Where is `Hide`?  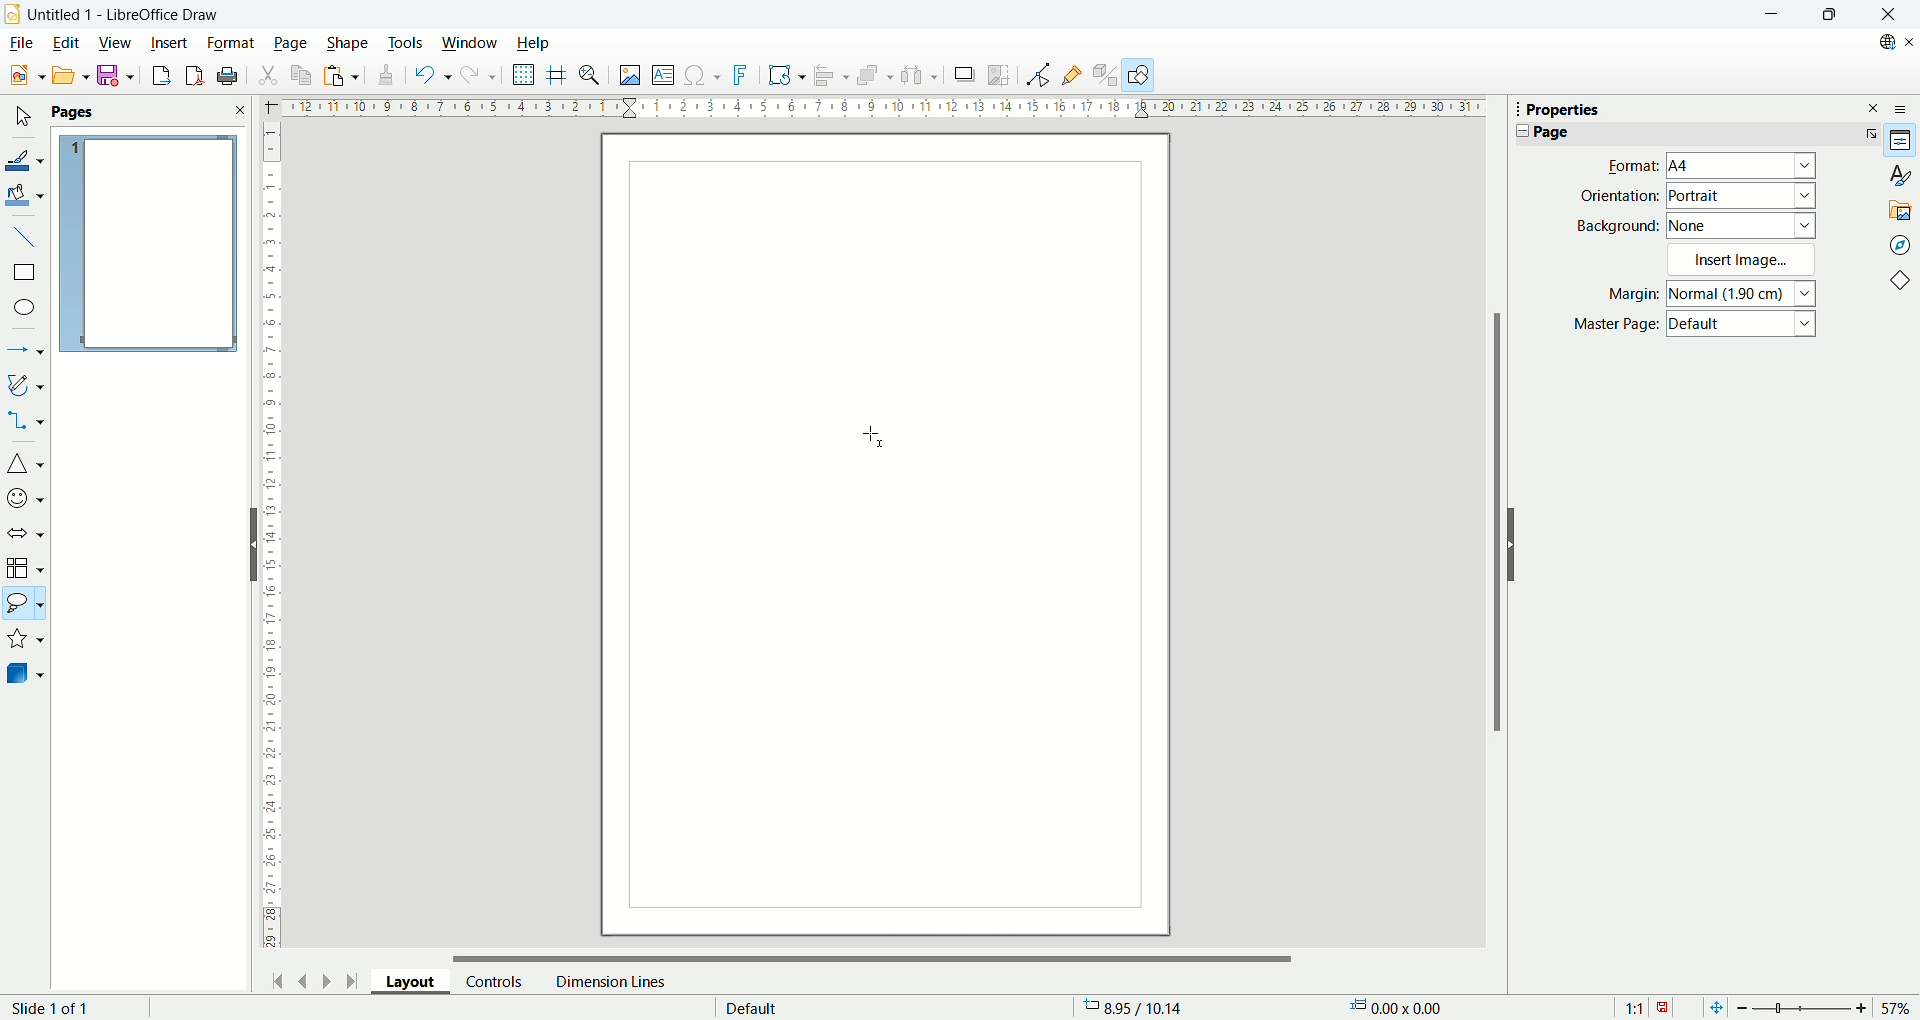
Hide is located at coordinates (1516, 544).